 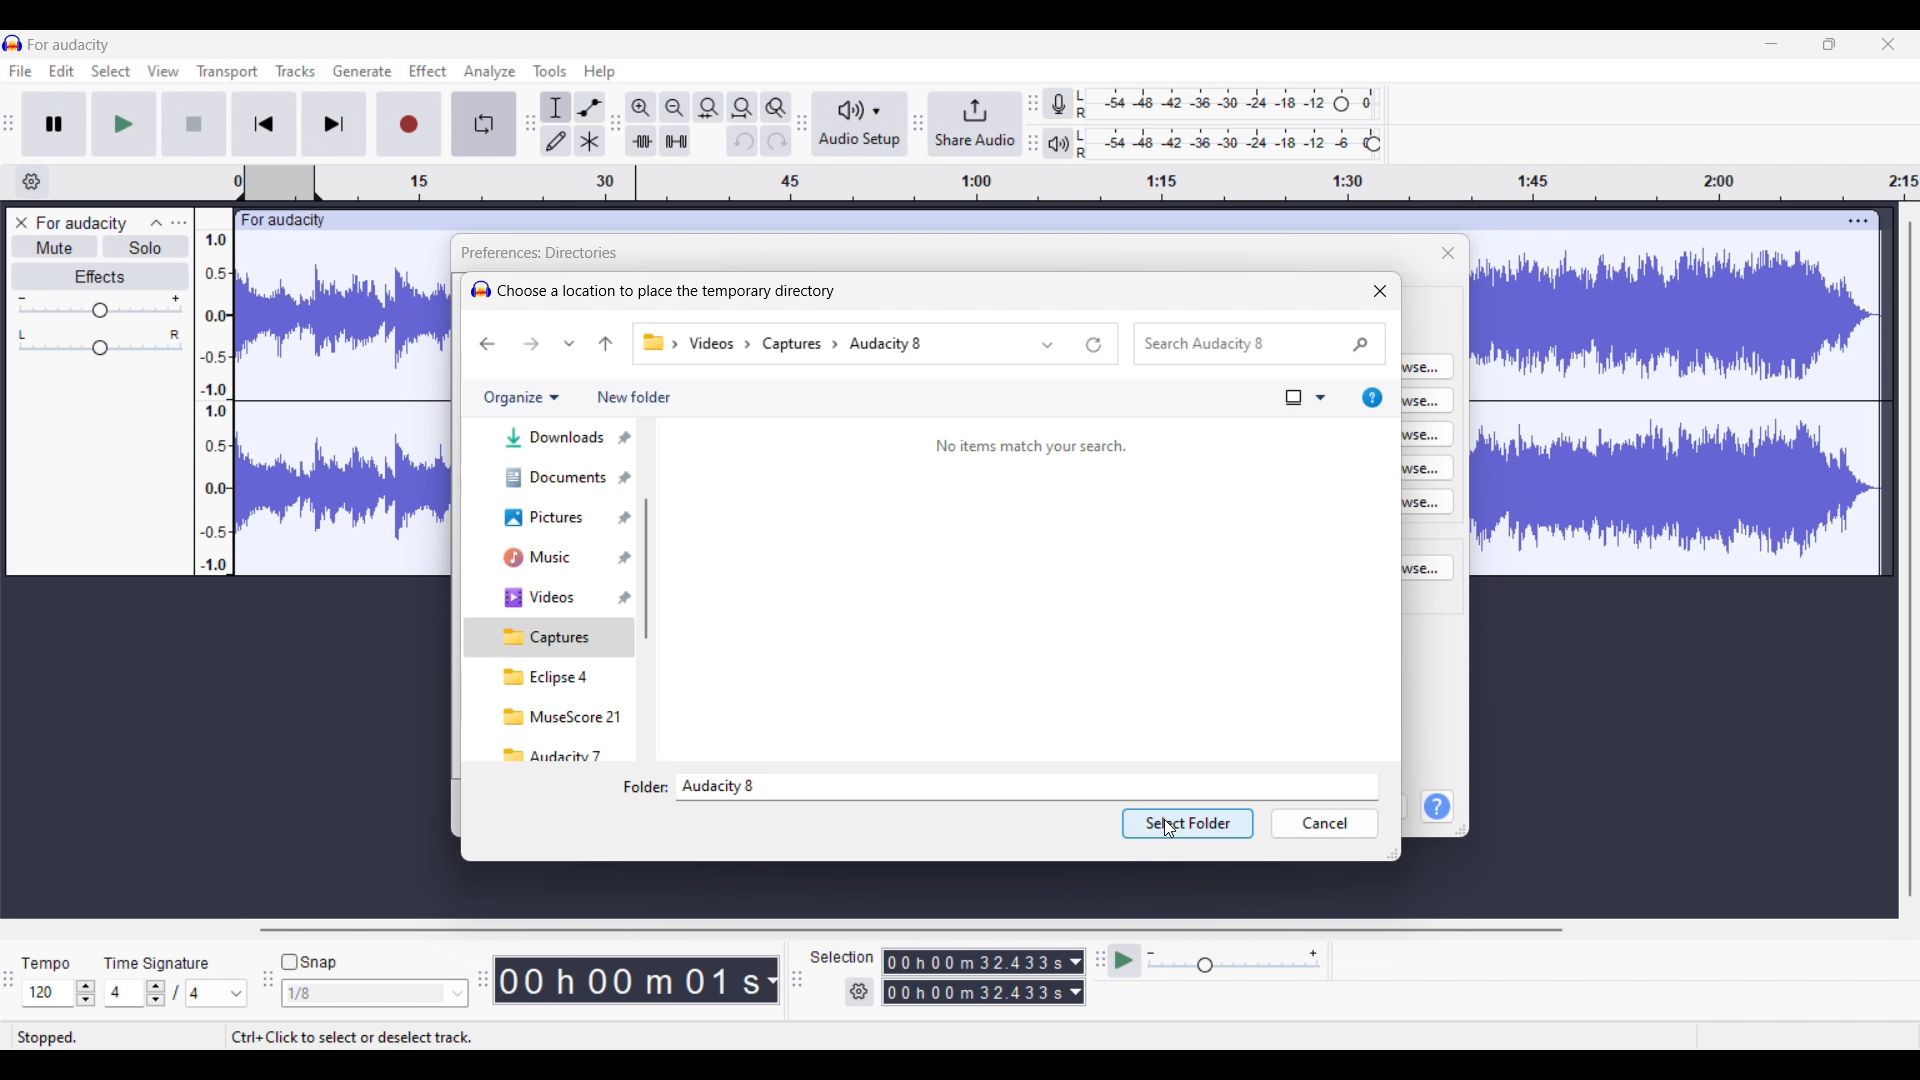 What do you see at coordinates (310, 962) in the screenshot?
I see `Snap toggle` at bounding box center [310, 962].